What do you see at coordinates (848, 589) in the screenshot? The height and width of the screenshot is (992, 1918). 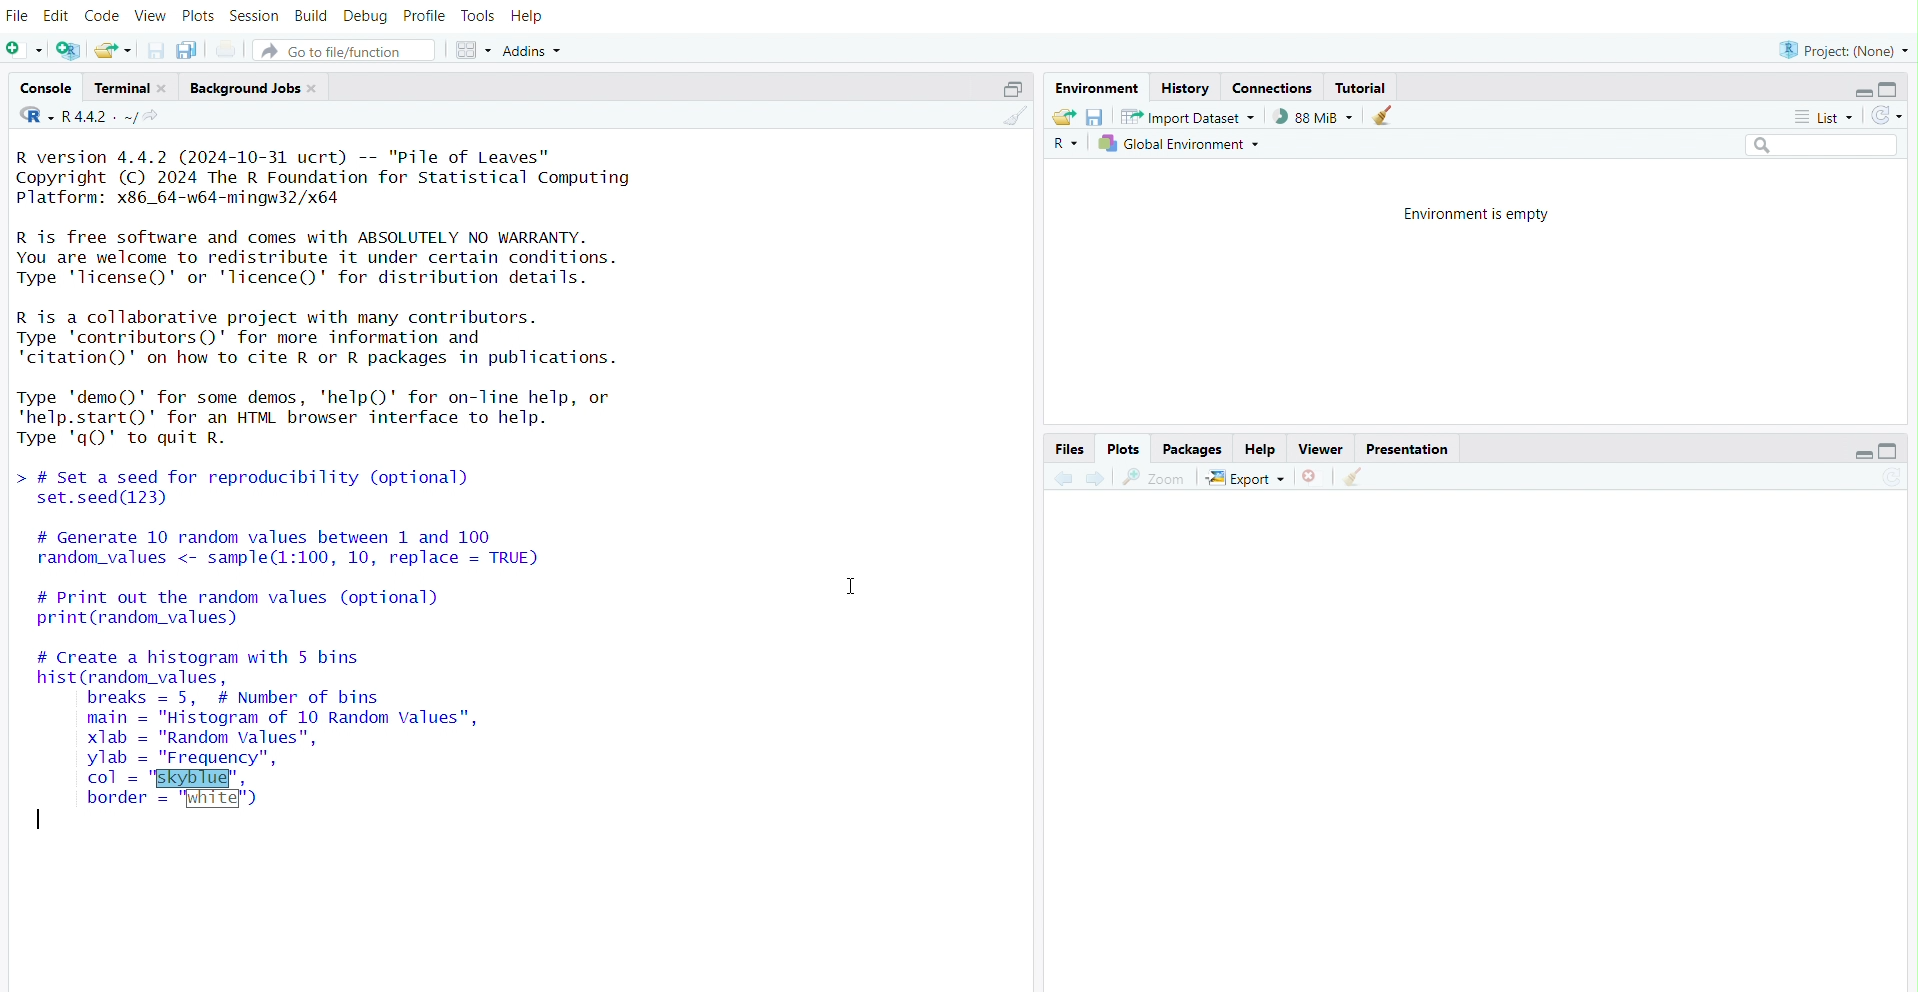 I see `cursor` at bounding box center [848, 589].